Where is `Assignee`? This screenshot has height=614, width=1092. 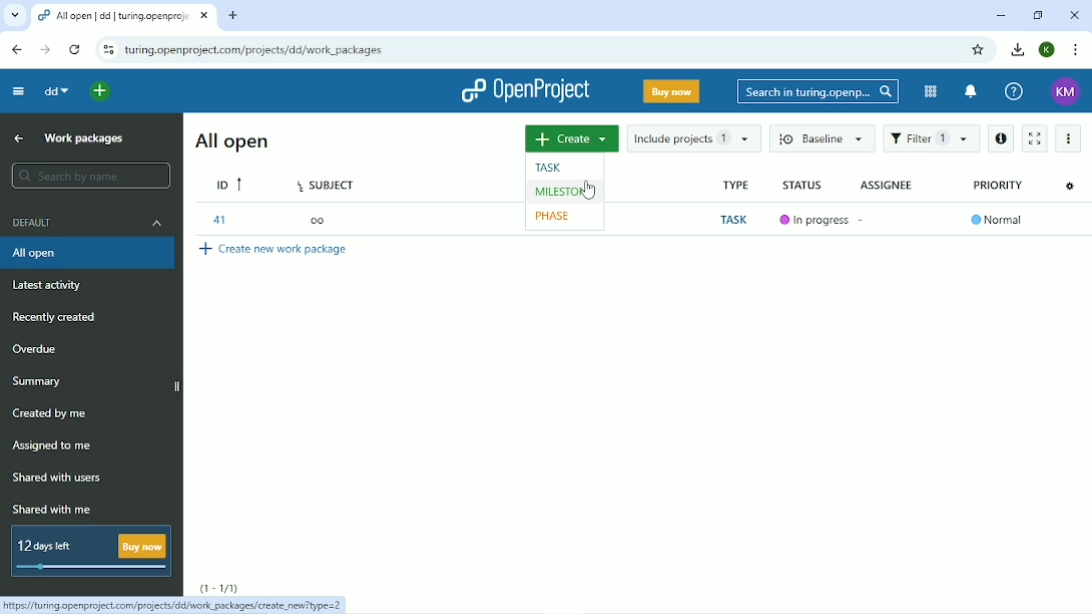
Assignee is located at coordinates (887, 185).